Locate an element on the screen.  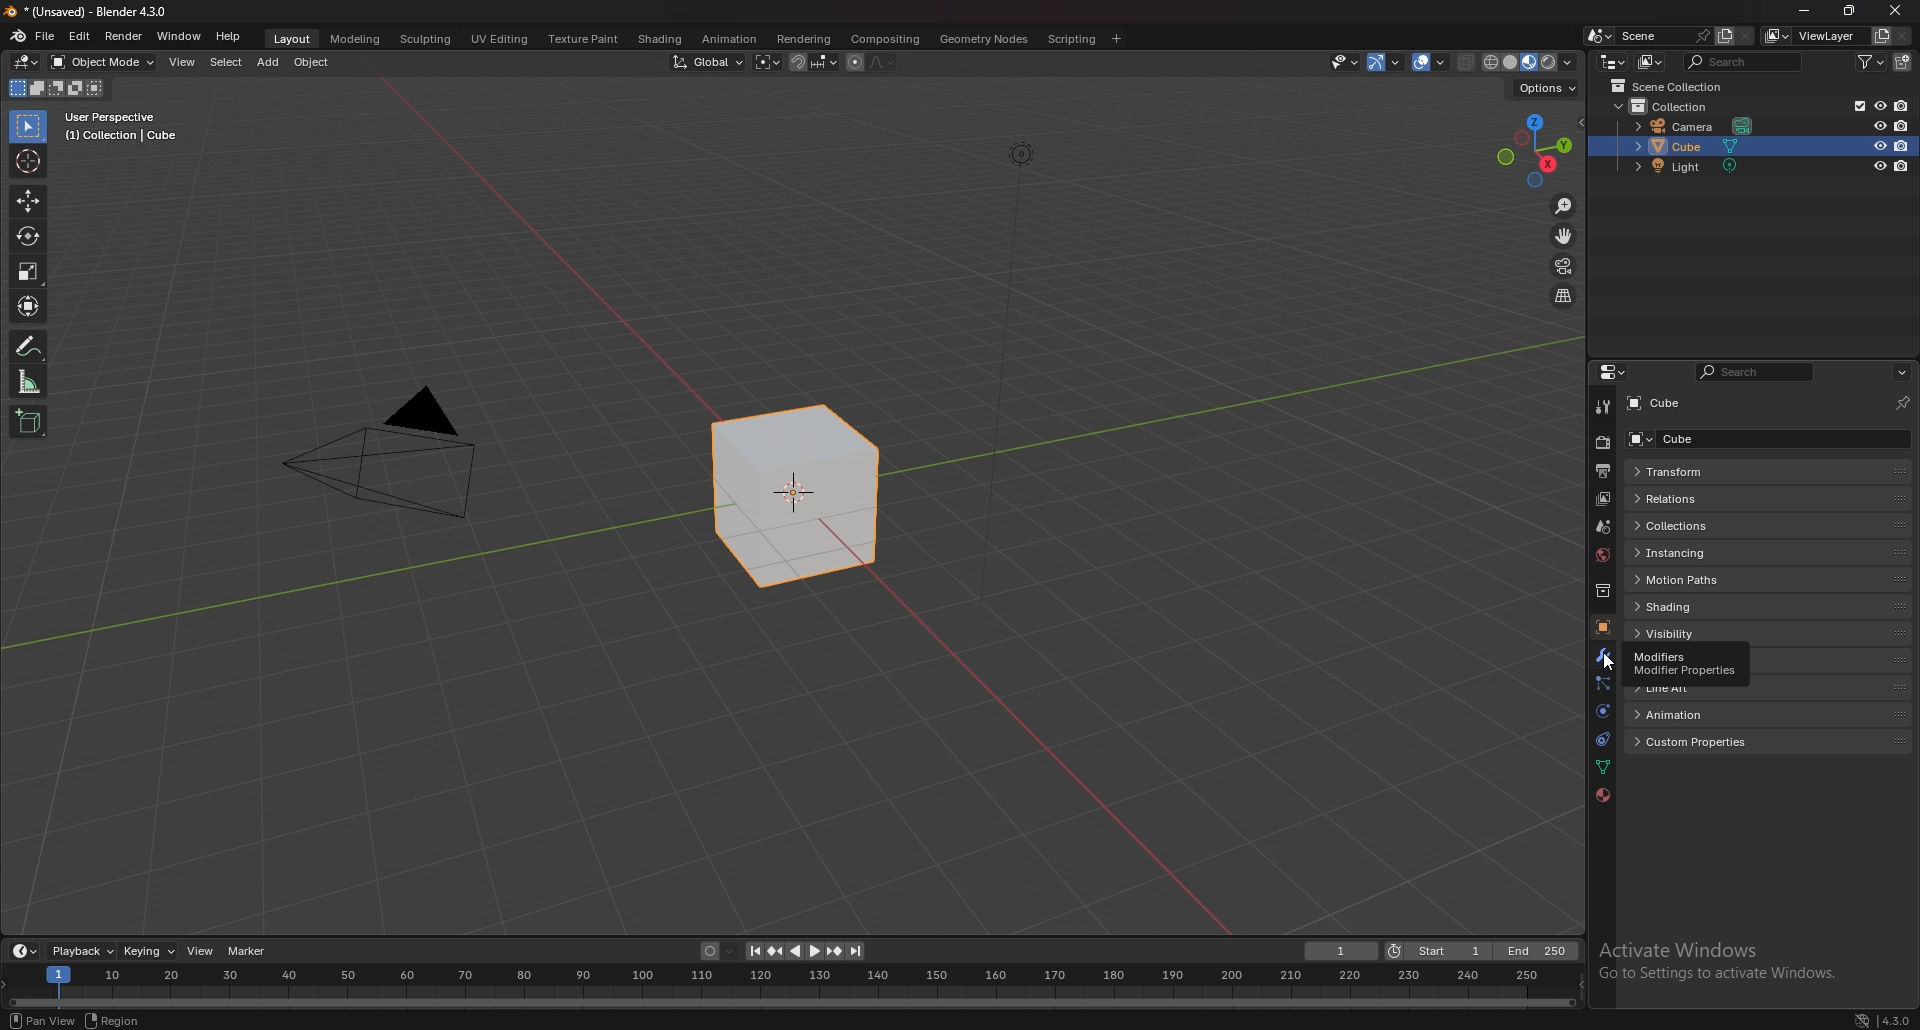
layout is located at coordinates (293, 38).